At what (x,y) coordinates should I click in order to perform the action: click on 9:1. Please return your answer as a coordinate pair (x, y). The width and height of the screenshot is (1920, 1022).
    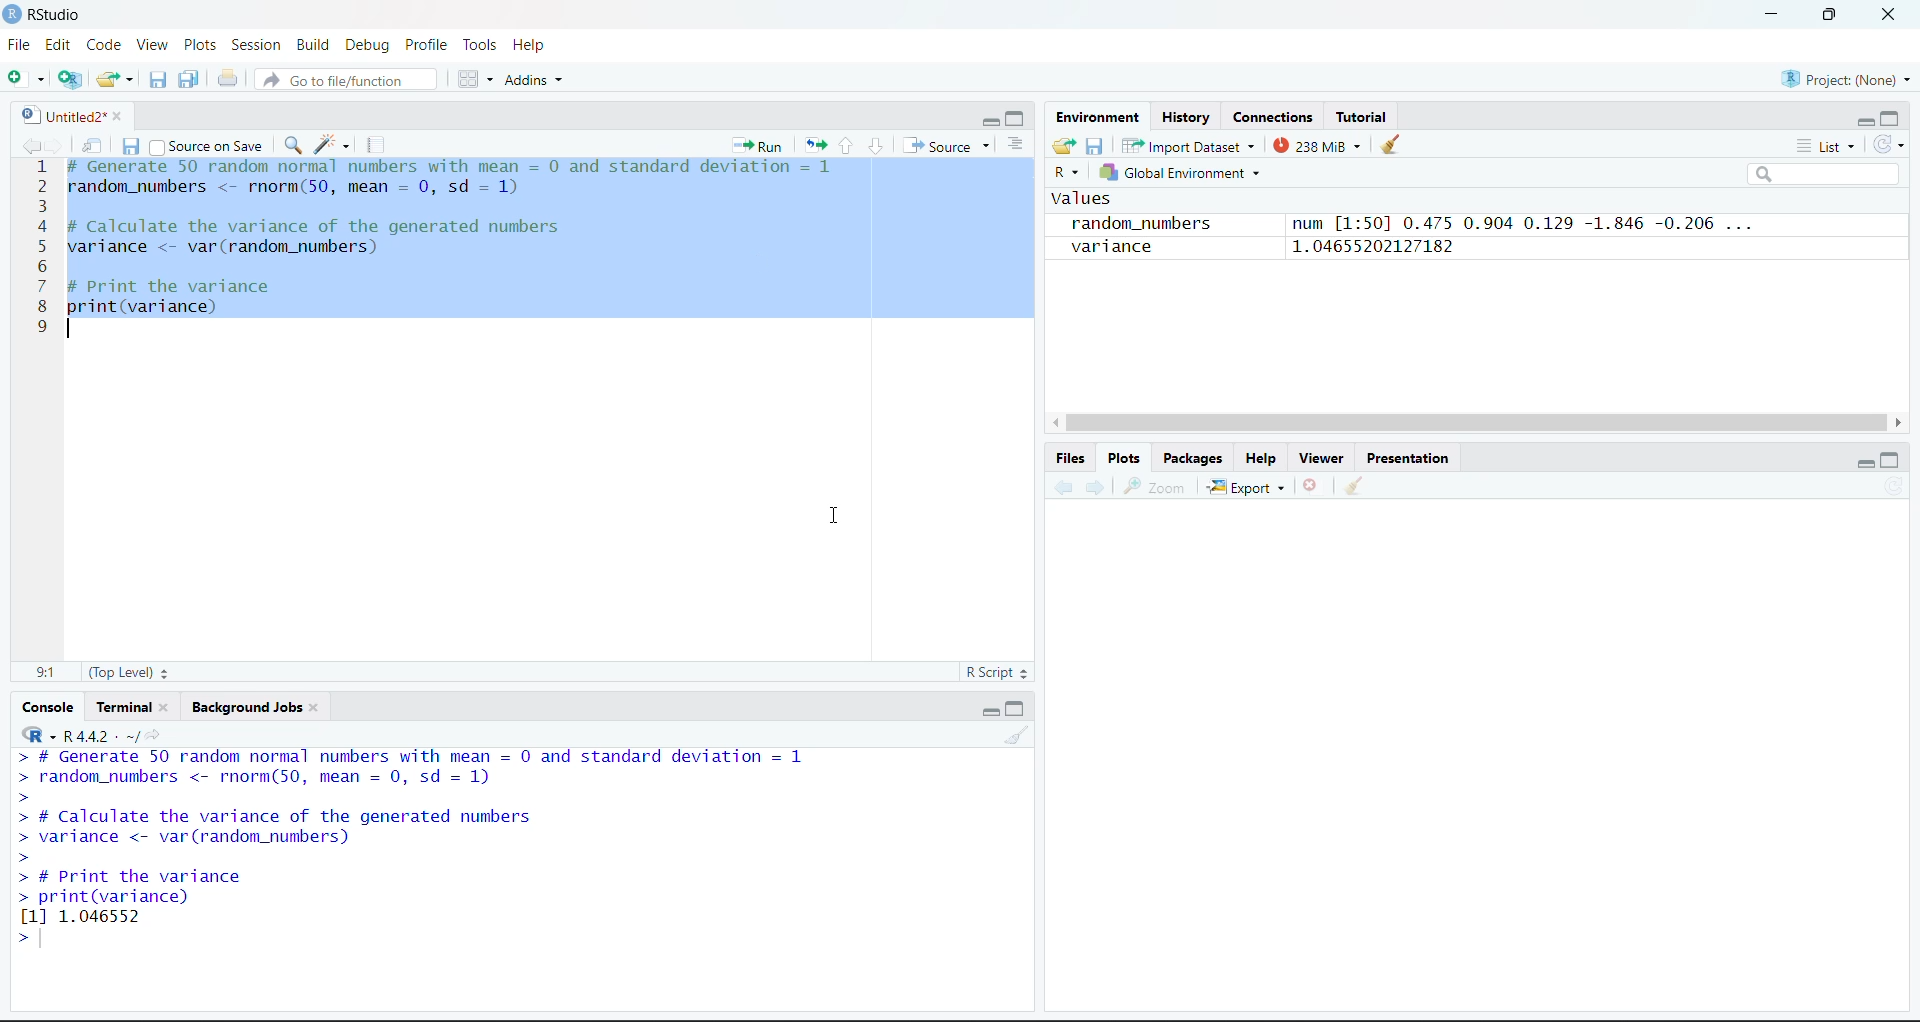
    Looking at the image, I should click on (46, 673).